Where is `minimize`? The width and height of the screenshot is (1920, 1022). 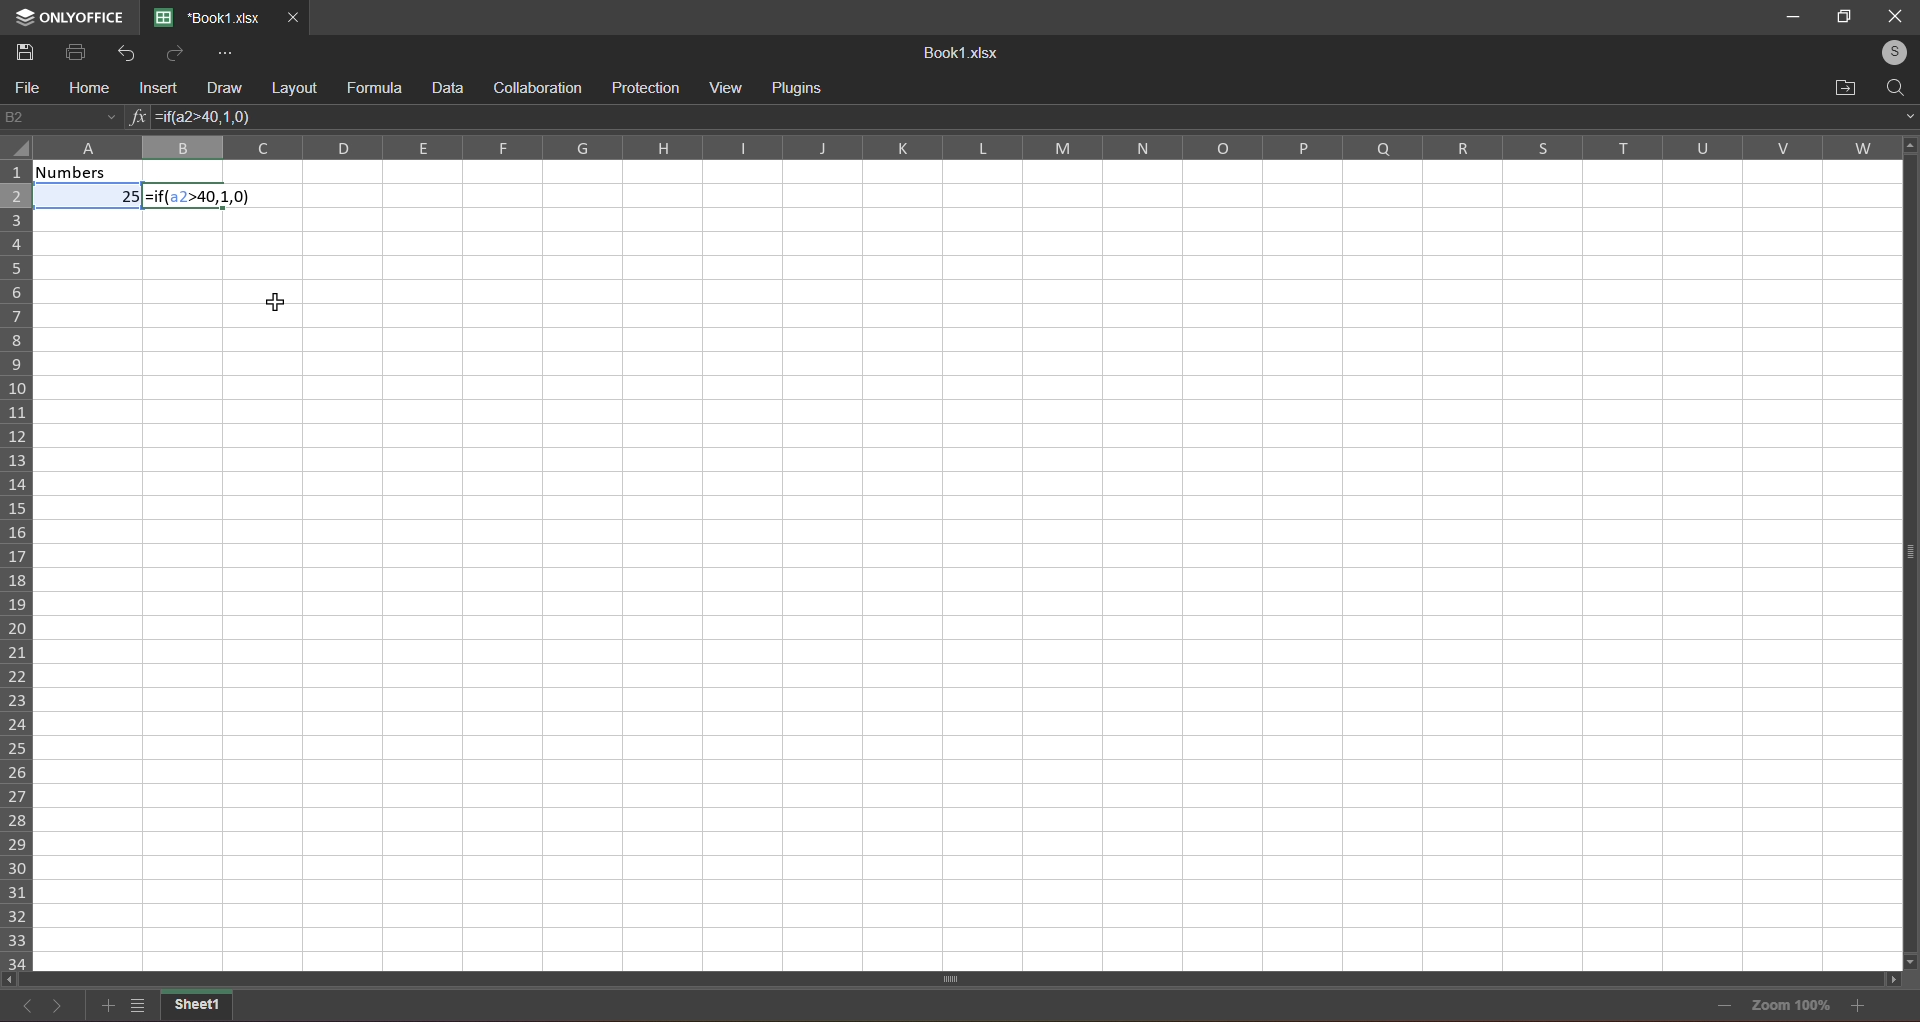
minimize is located at coordinates (1794, 18).